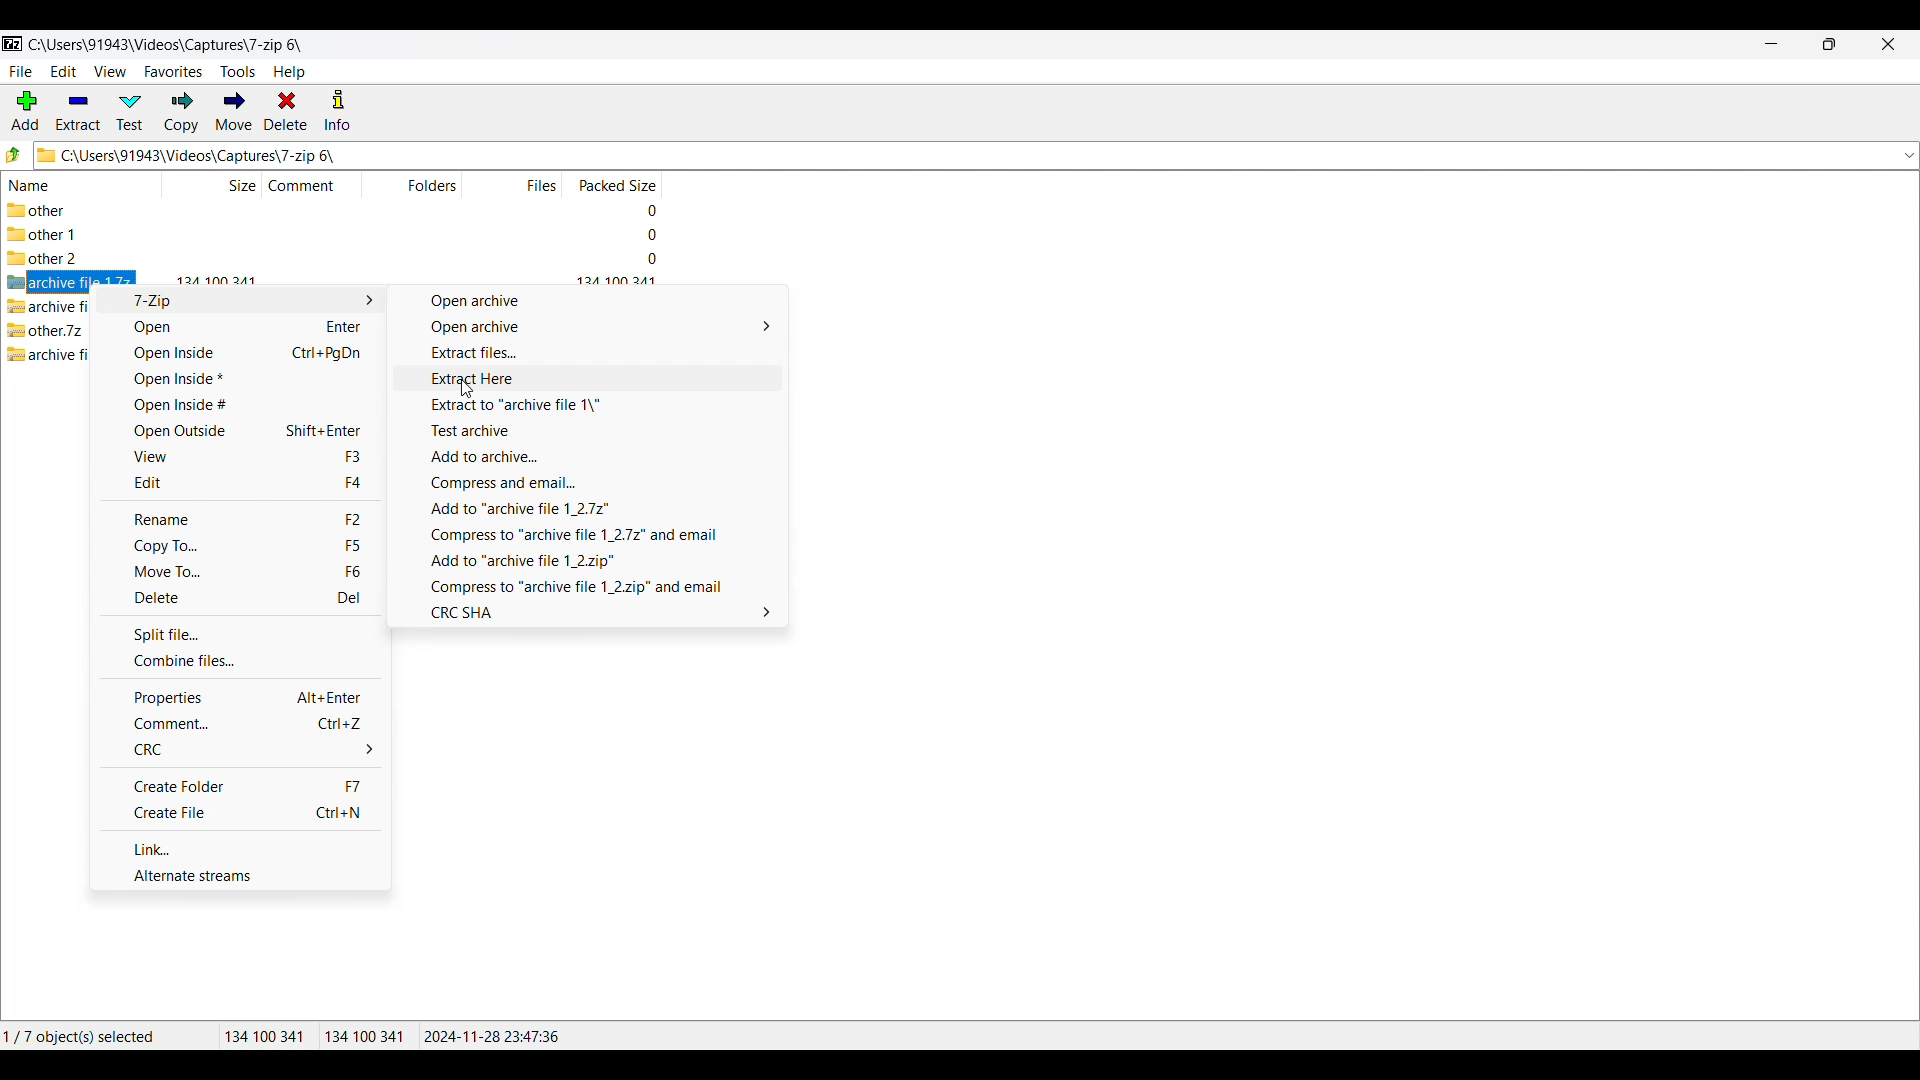  I want to click on archive file 1.7z , so click(48, 283).